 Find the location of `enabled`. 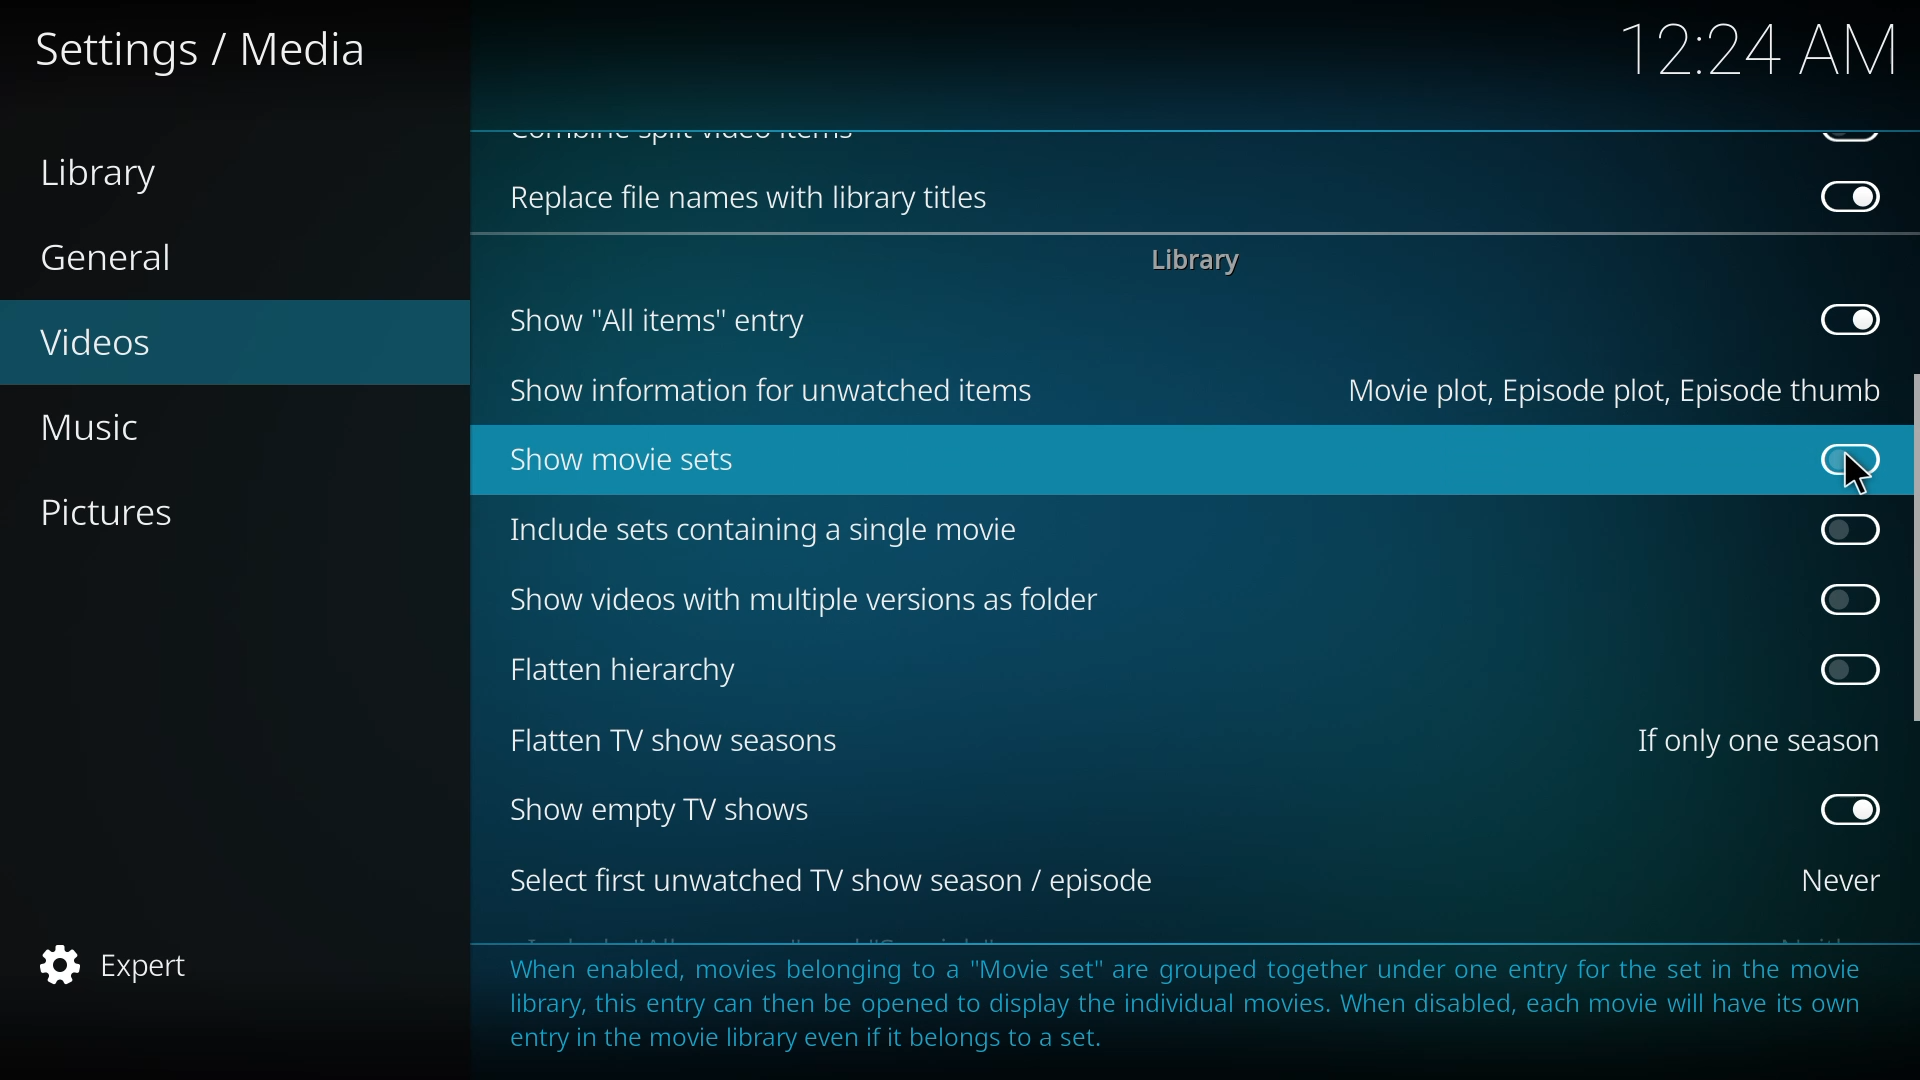

enabled is located at coordinates (1846, 808).